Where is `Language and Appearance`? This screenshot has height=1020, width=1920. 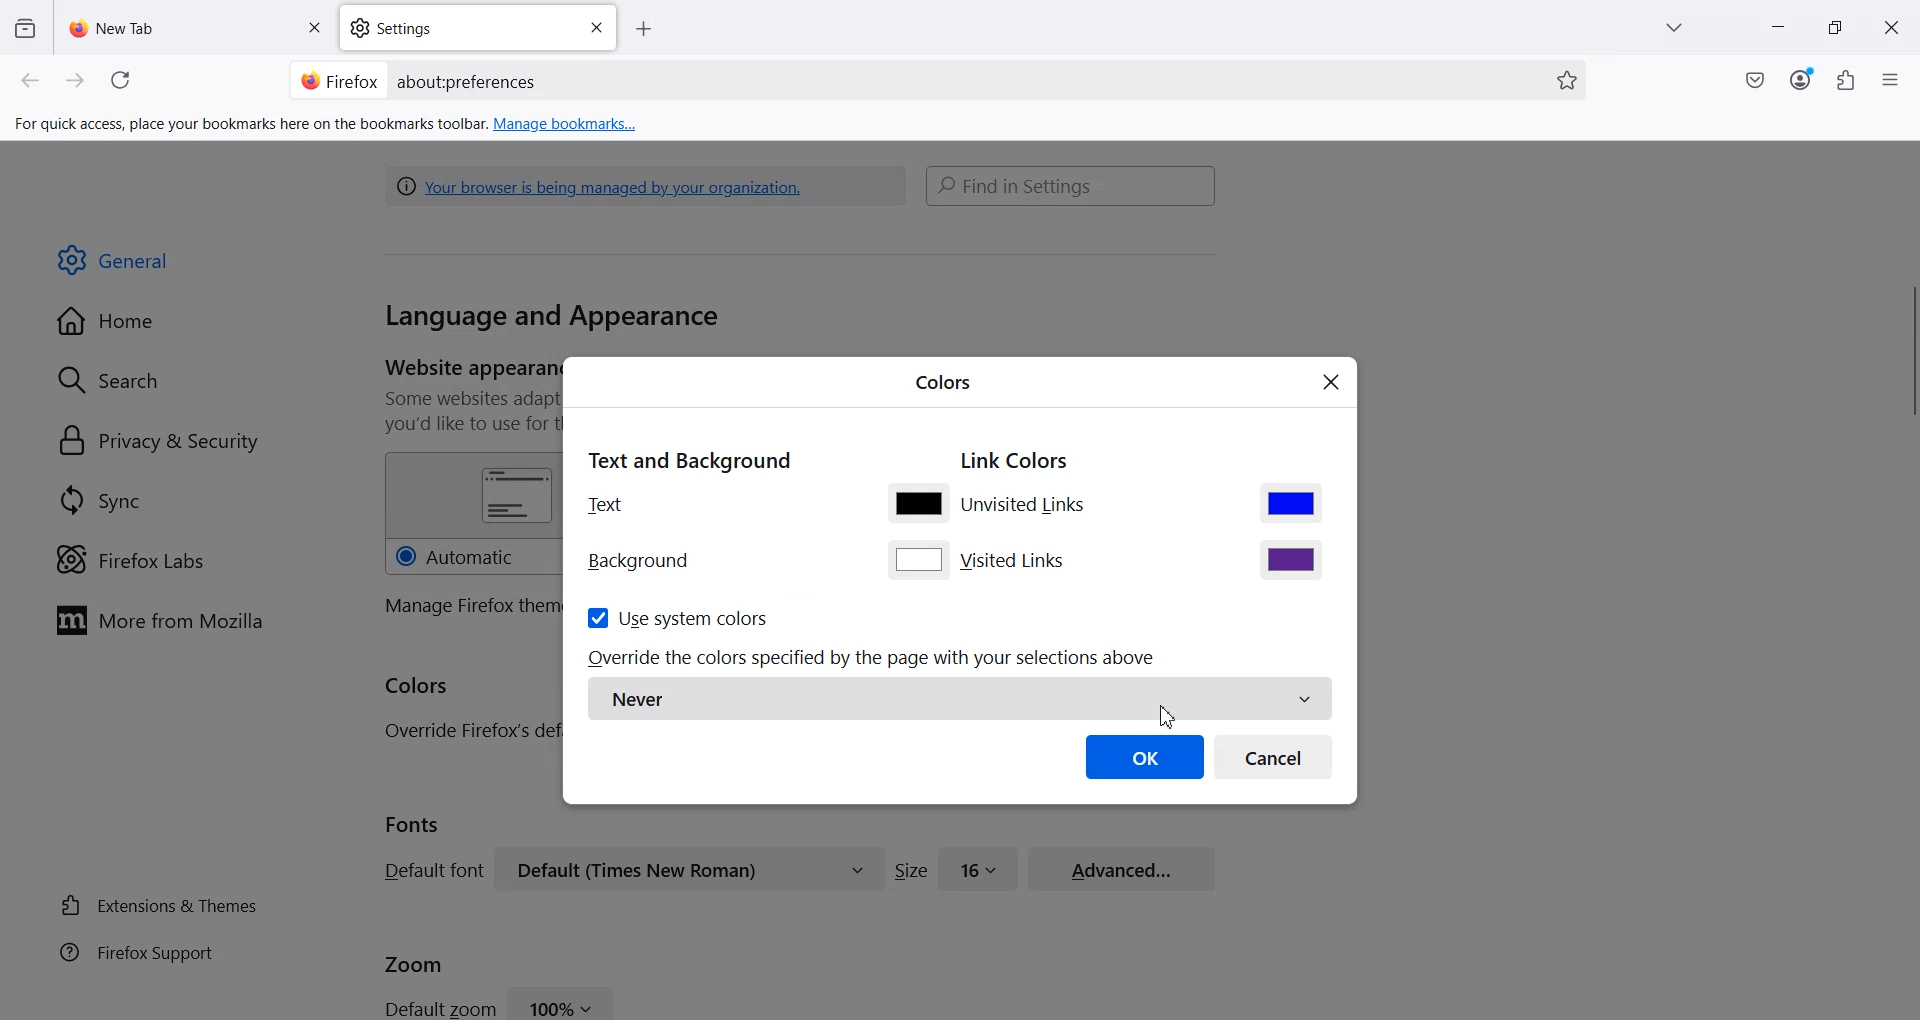 Language and Appearance is located at coordinates (552, 318).